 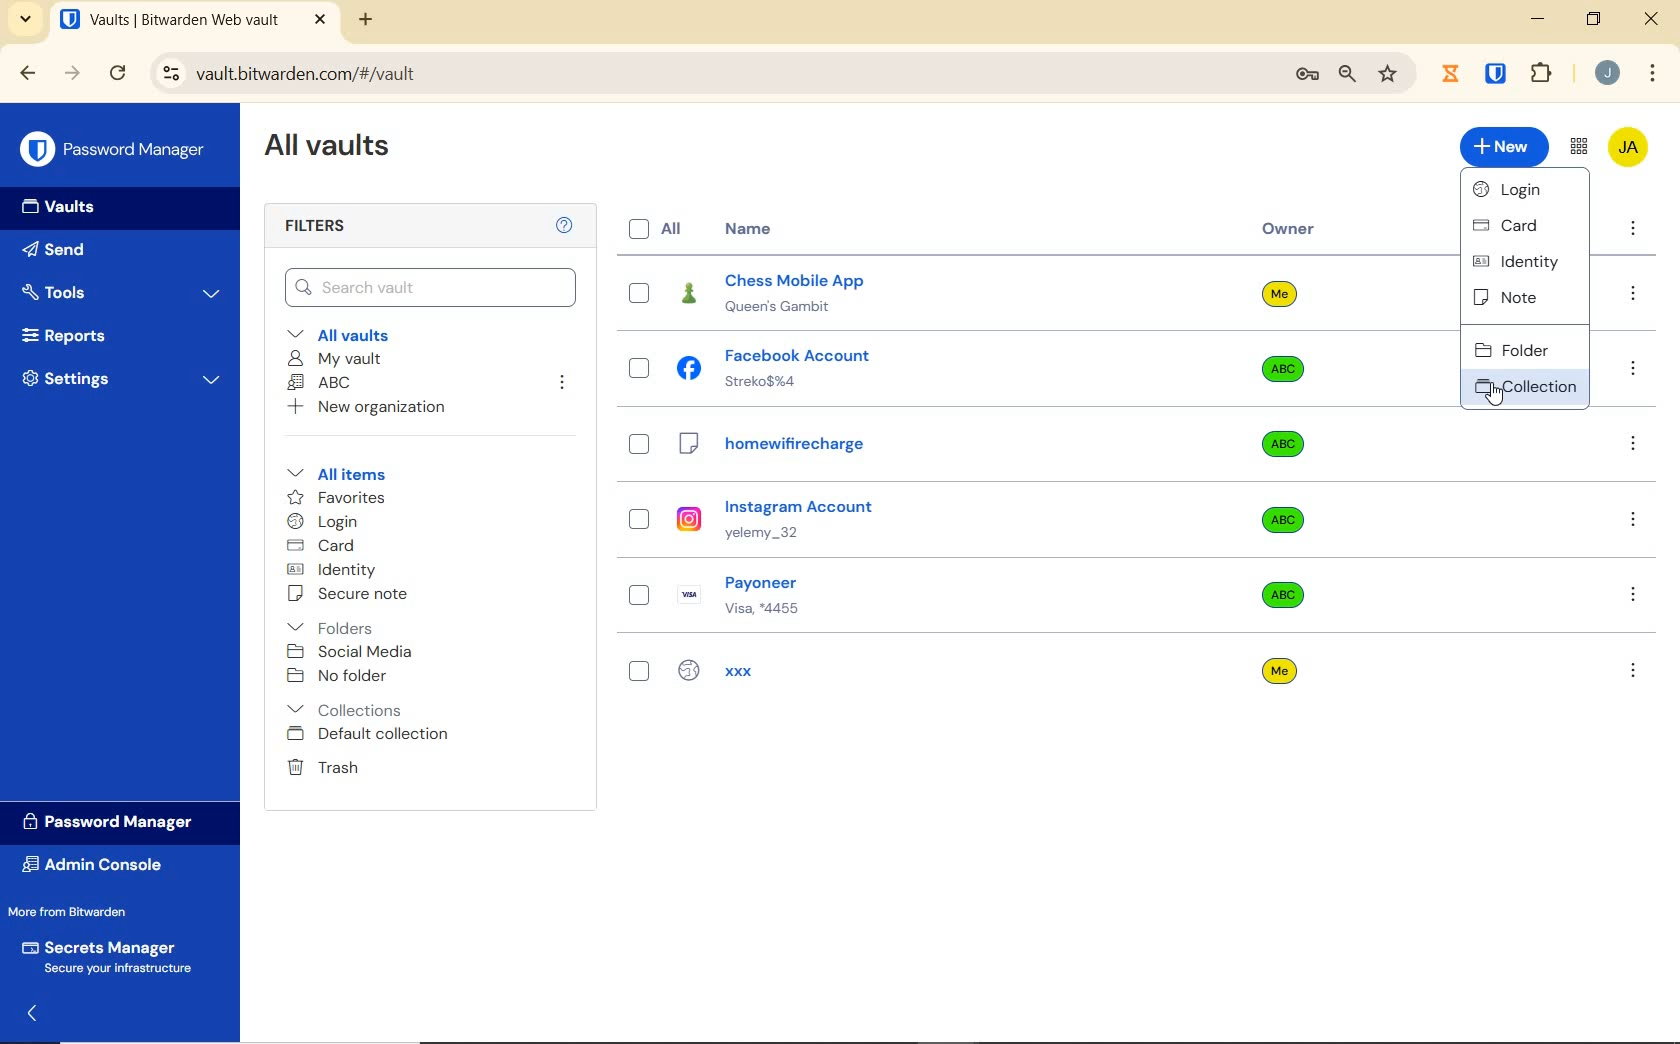 What do you see at coordinates (343, 677) in the screenshot?
I see `No folder` at bounding box center [343, 677].